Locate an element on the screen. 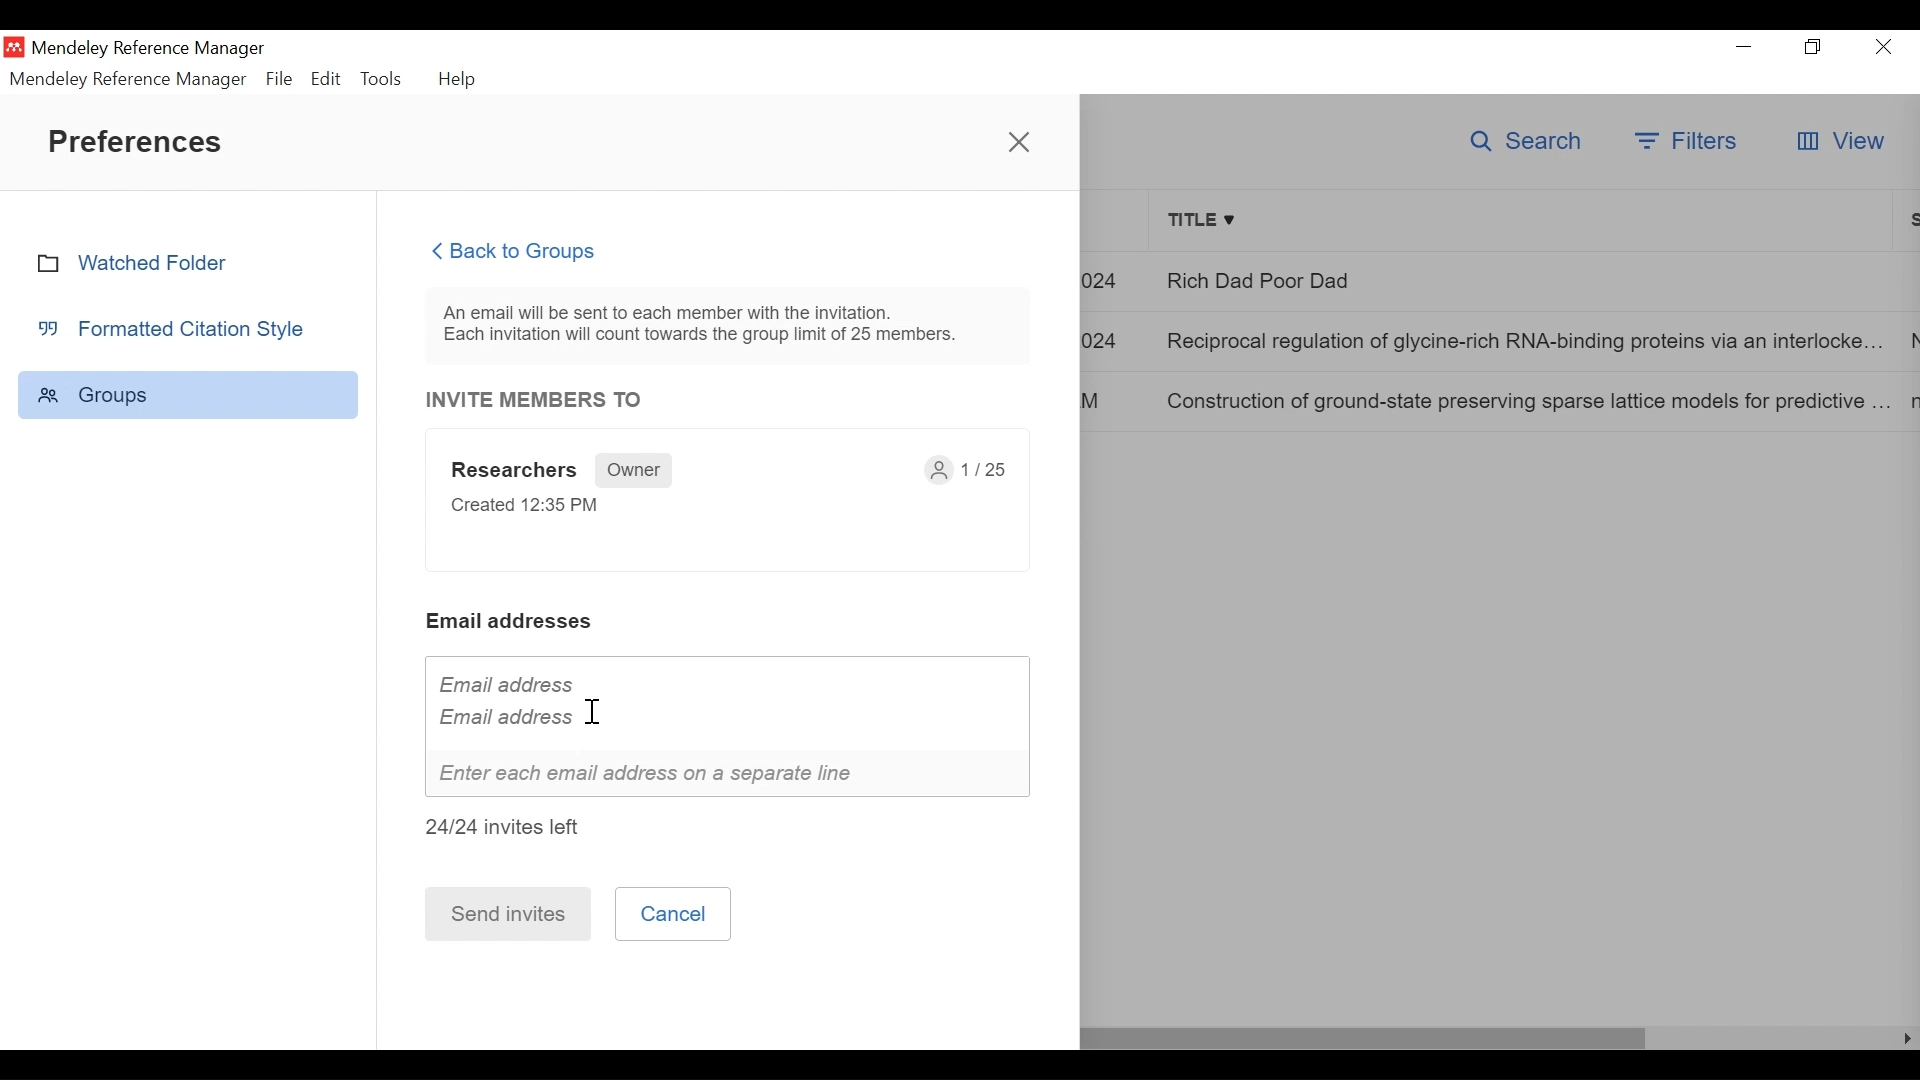  Mendeley Reference Manager is located at coordinates (148, 48).